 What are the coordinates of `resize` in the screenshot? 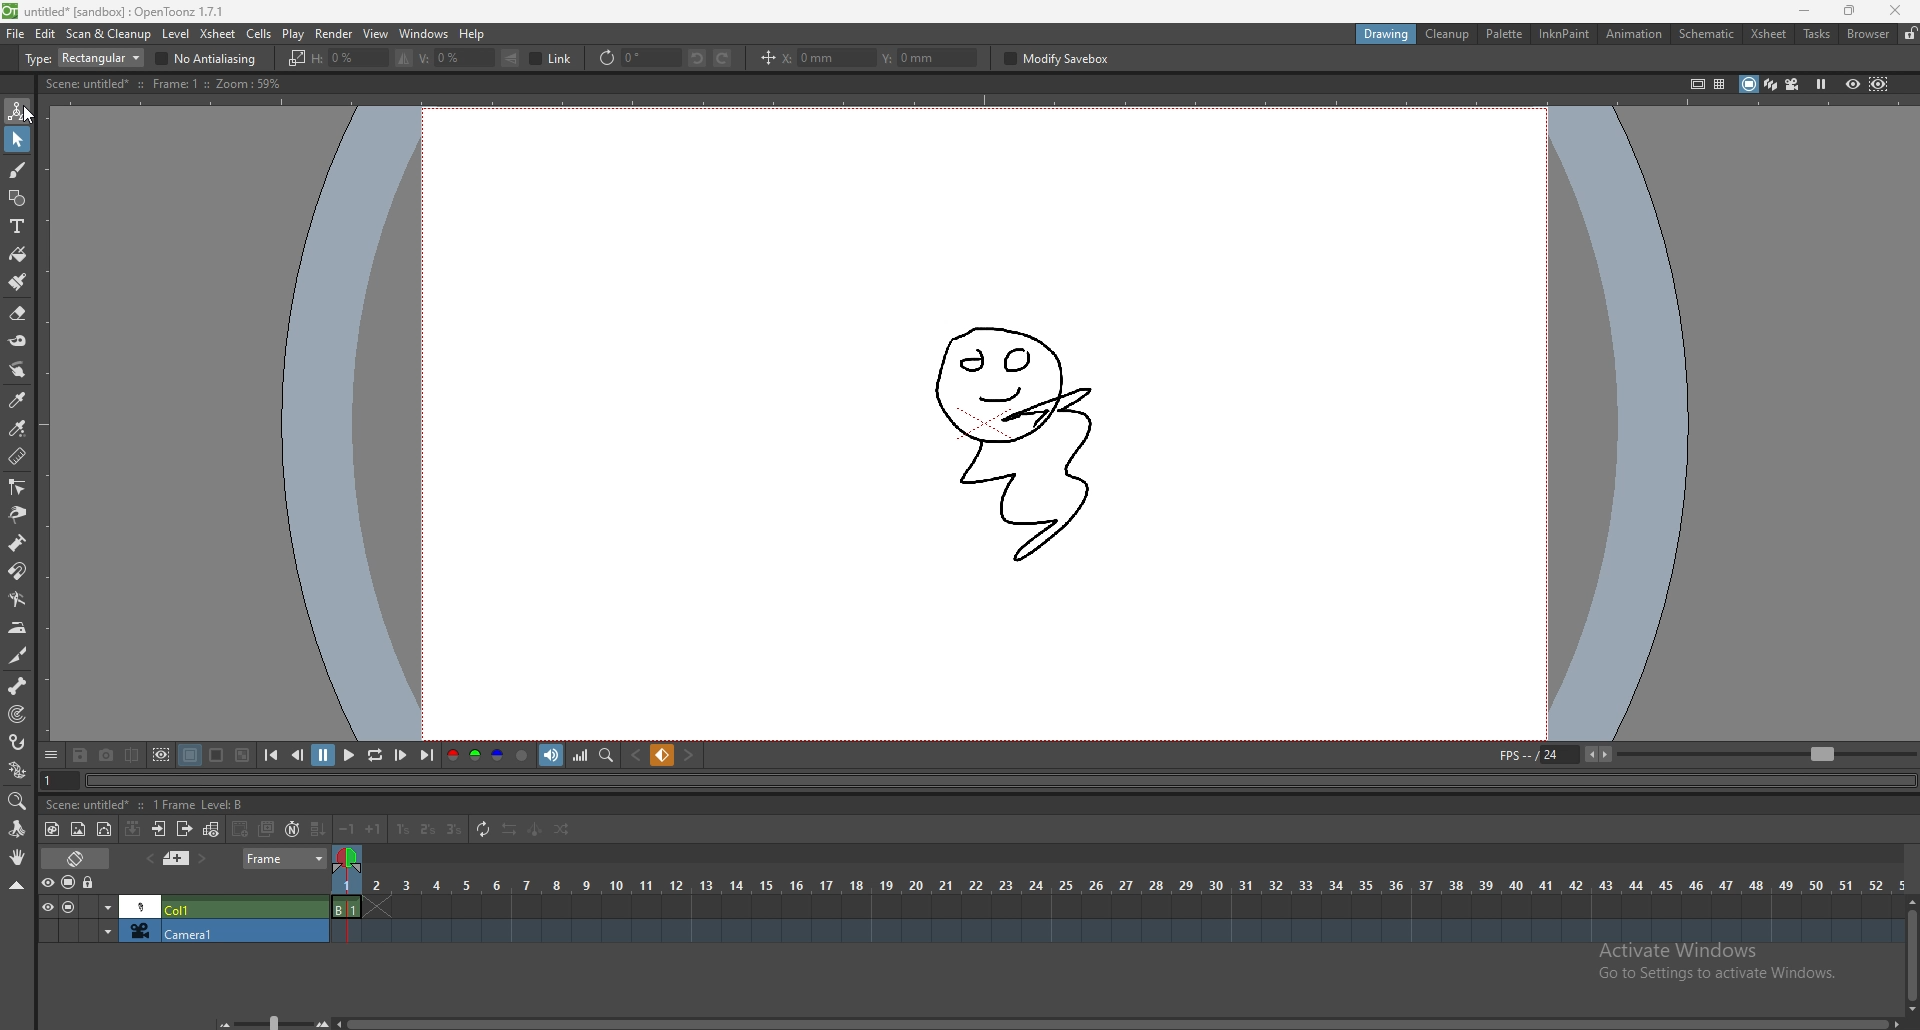 It's located at (1846, 11).